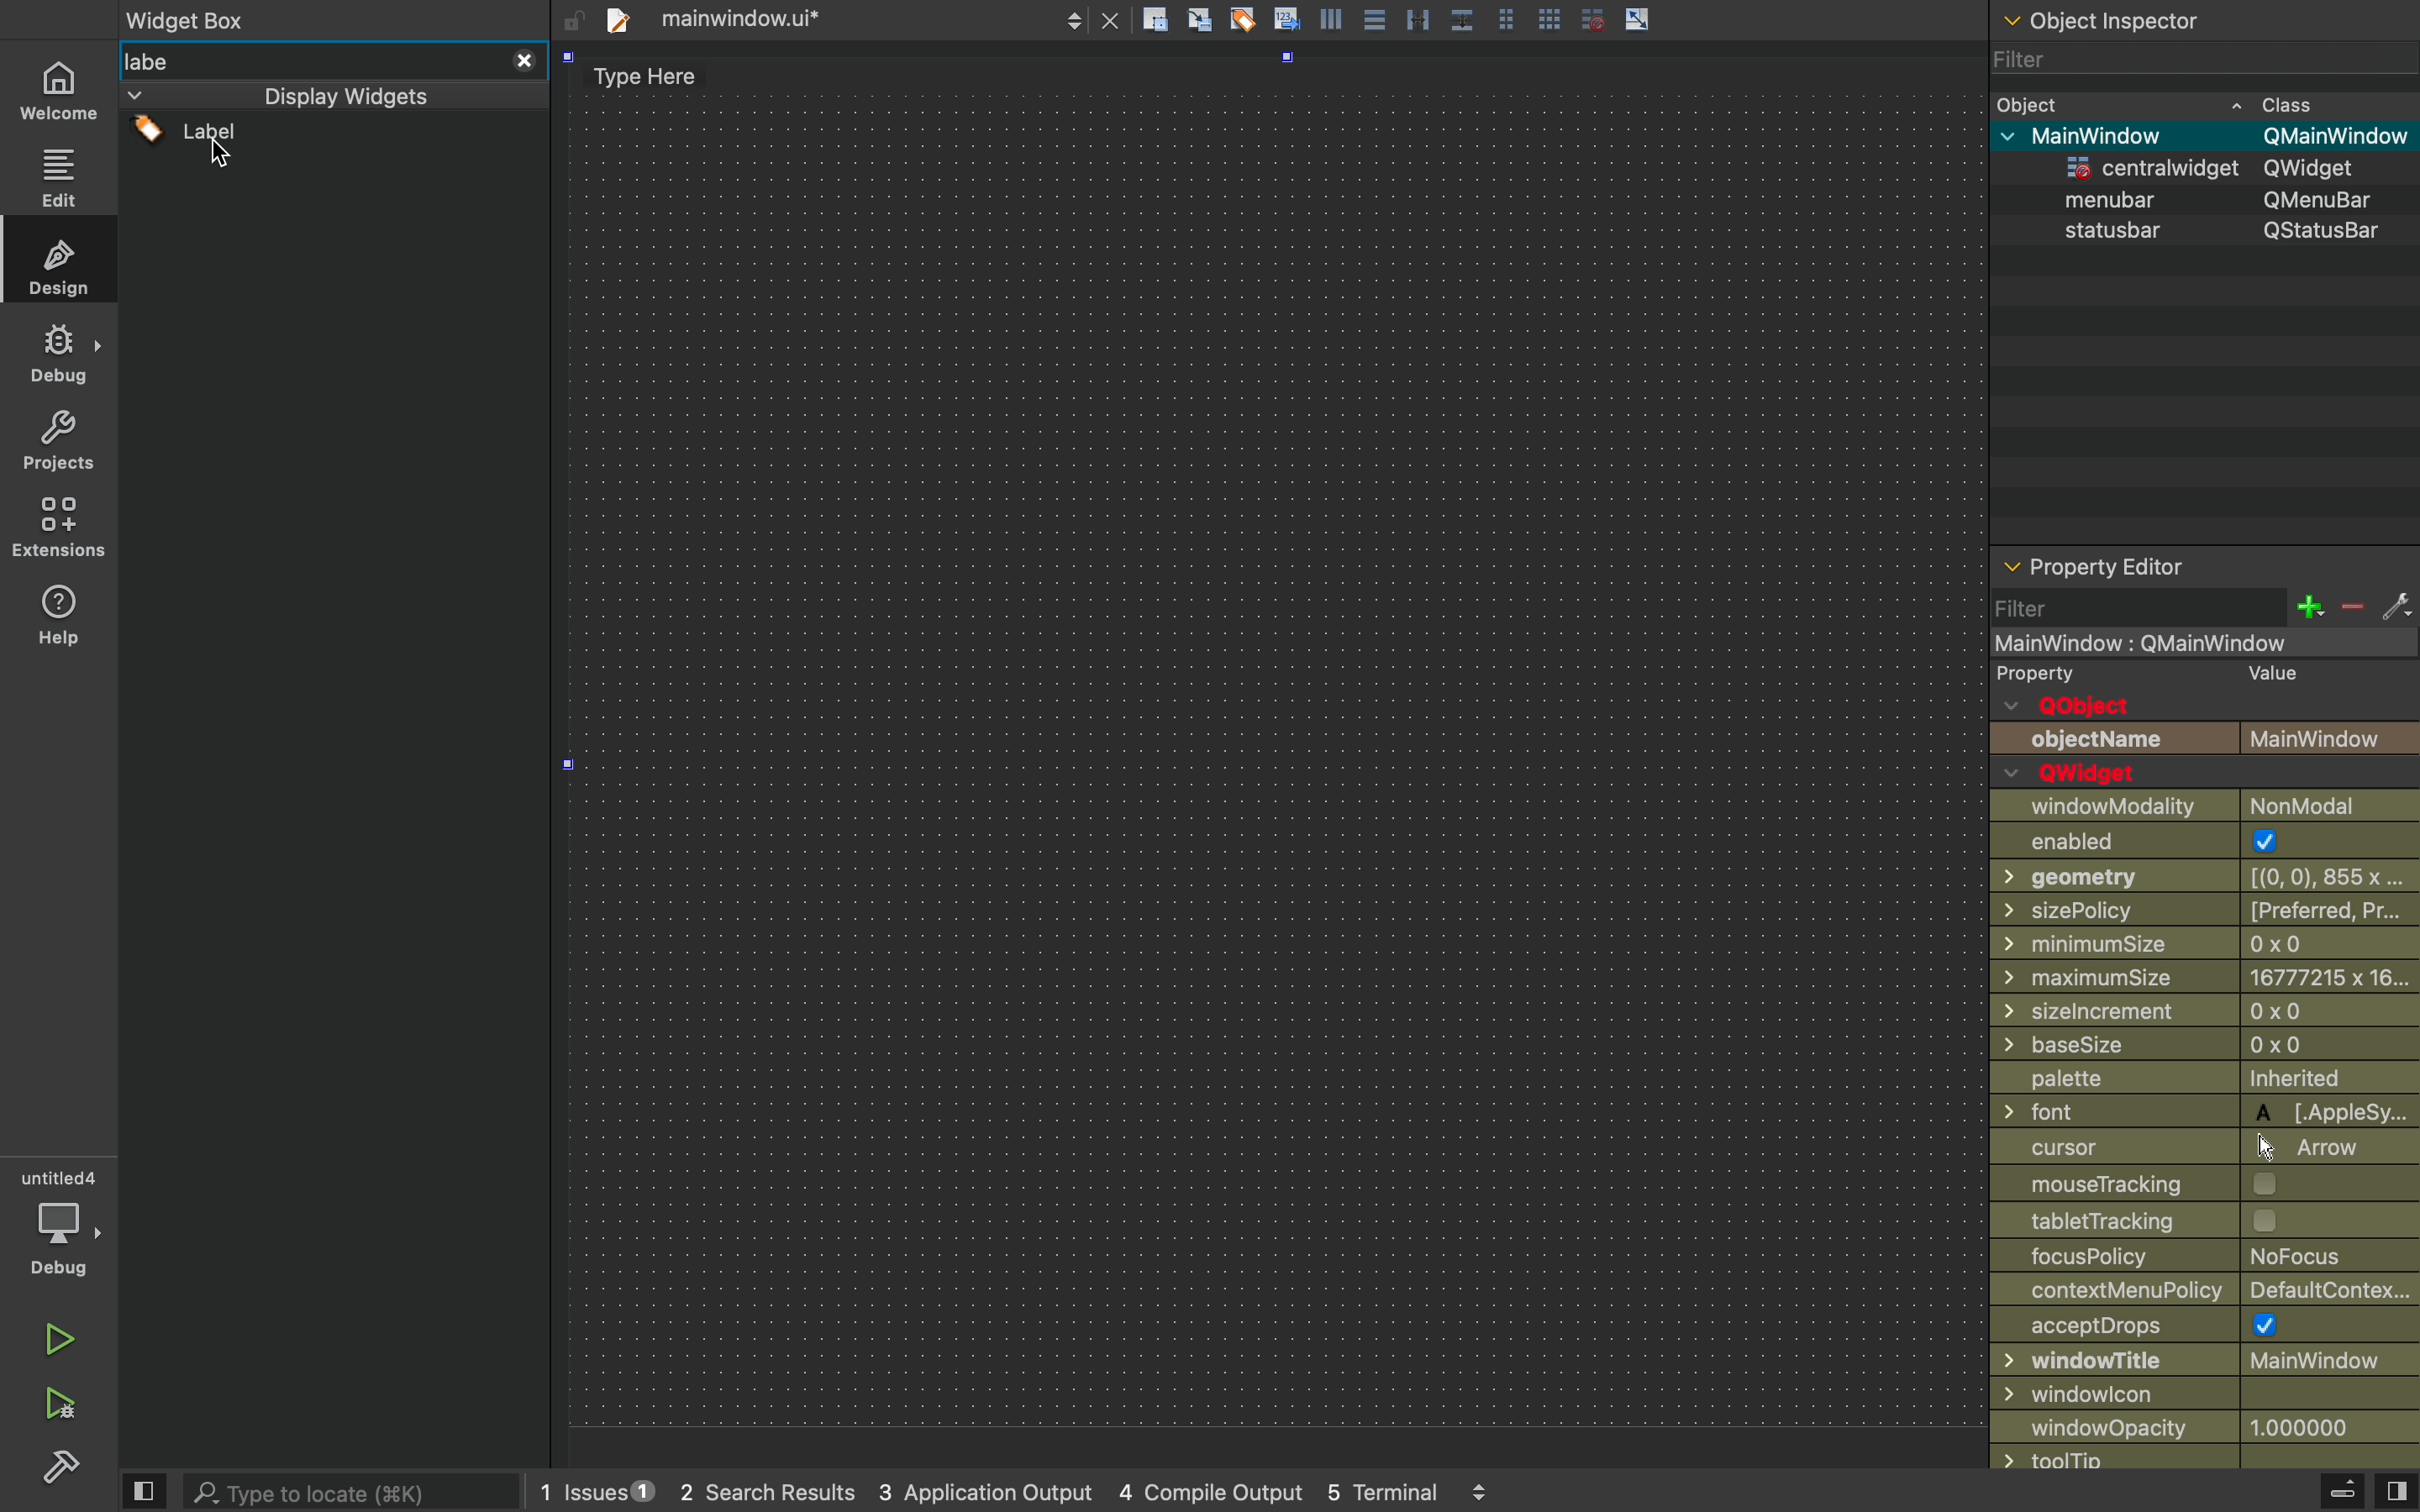  What do you see at coordinates (839, 19) in the screenshot?
I see `file` at bounding box center [839, 19].